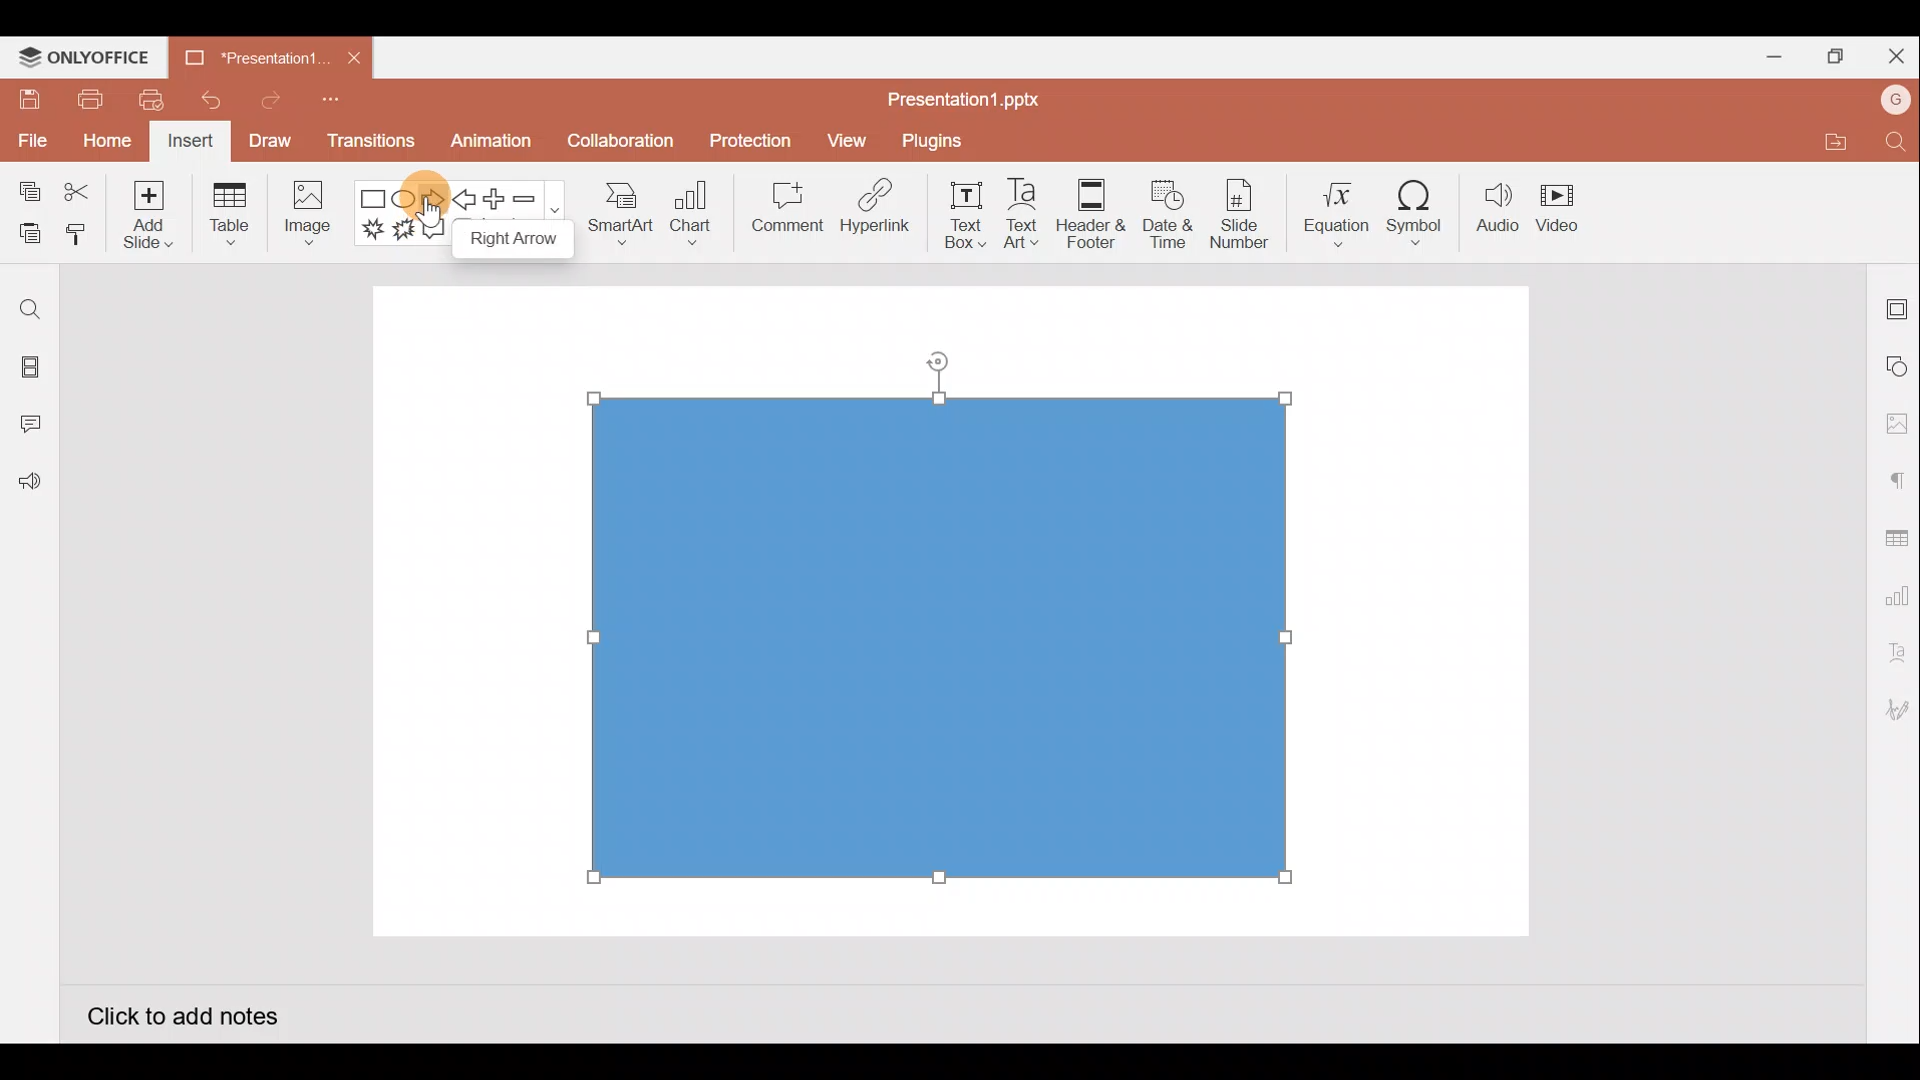  I want to click on Redo, so click(263, 99).